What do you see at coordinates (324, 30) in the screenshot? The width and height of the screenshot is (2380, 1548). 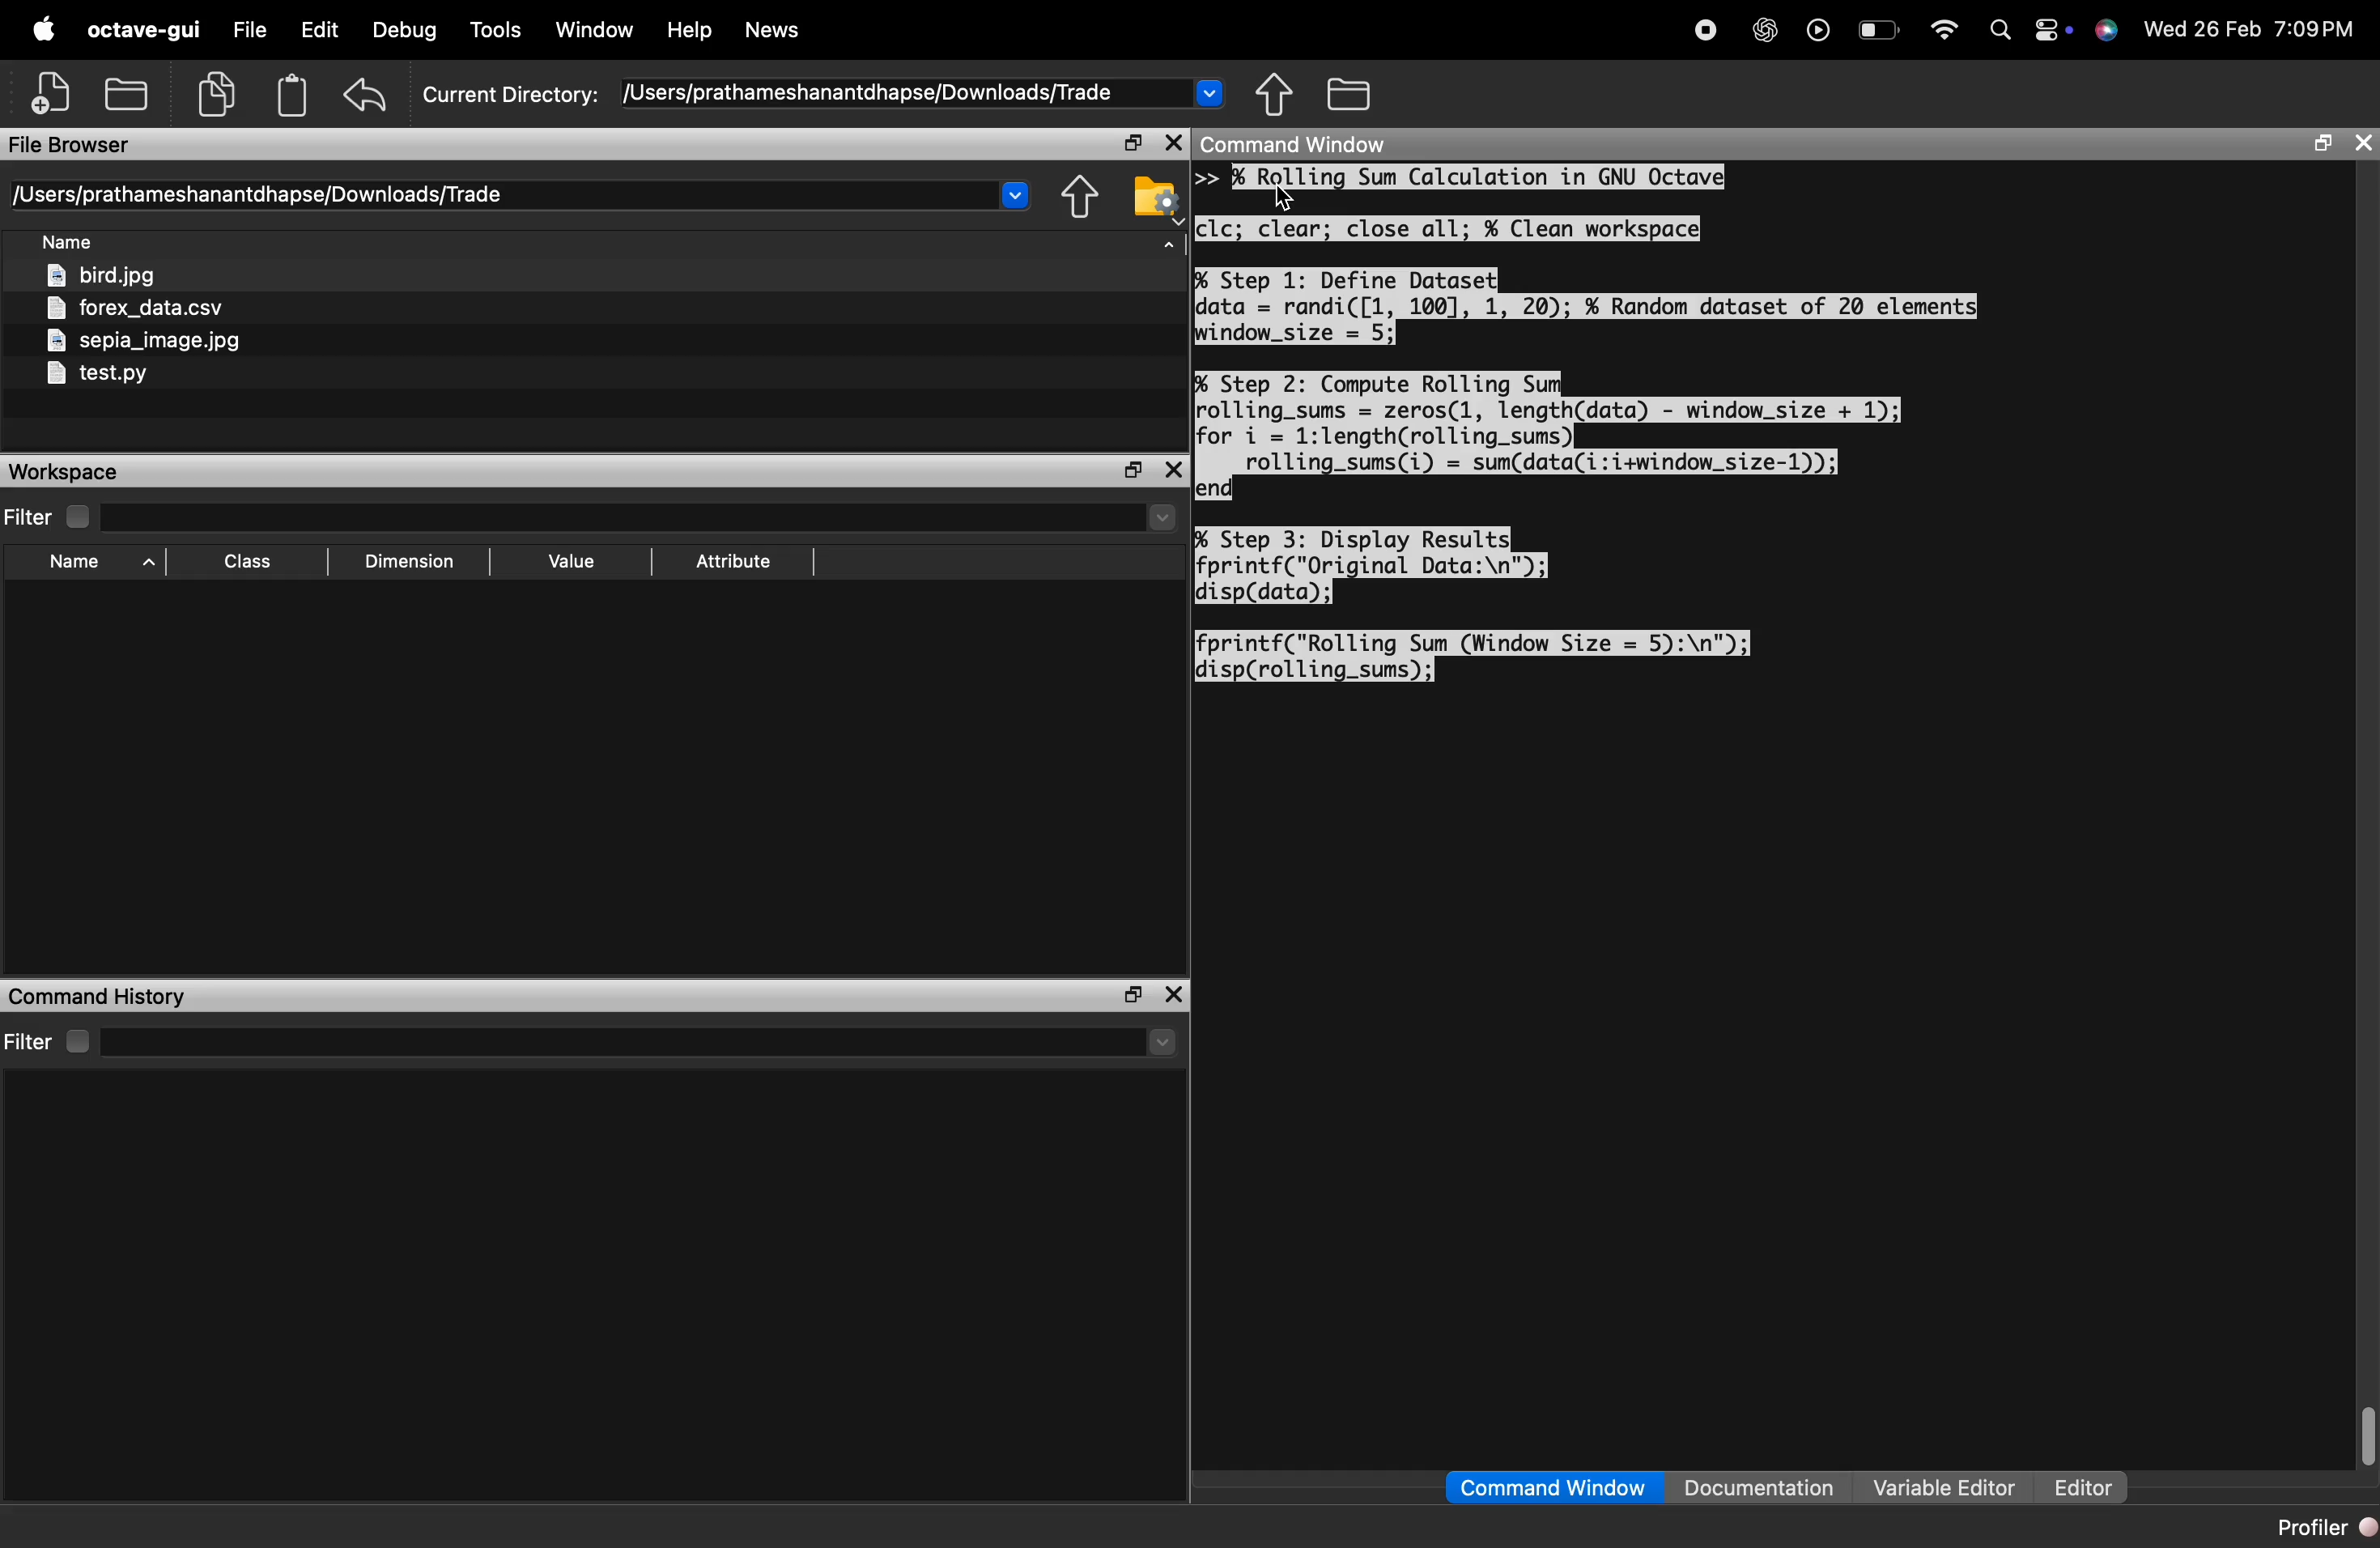 I see `edit` at bounding box center [324, 30].